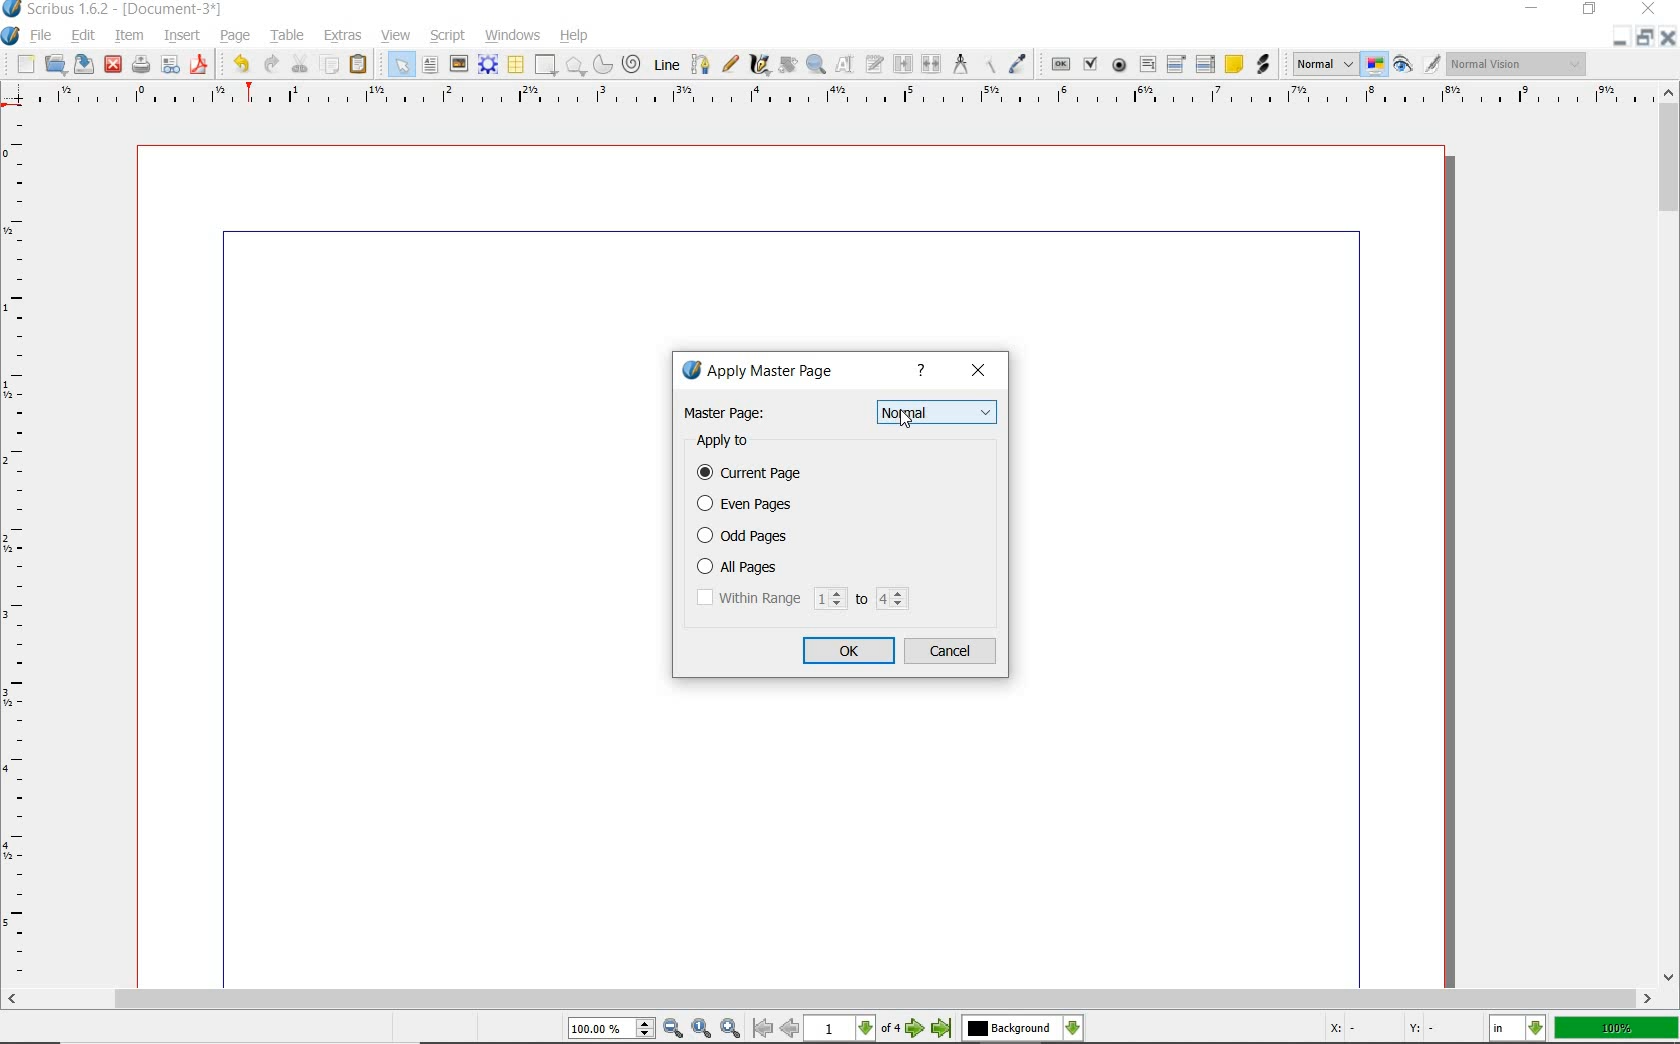 The width and height of the screenshot is (1680, 1044). Describe the element at coordinates (513, 35) in the screenshot. I see `windows` at that location.